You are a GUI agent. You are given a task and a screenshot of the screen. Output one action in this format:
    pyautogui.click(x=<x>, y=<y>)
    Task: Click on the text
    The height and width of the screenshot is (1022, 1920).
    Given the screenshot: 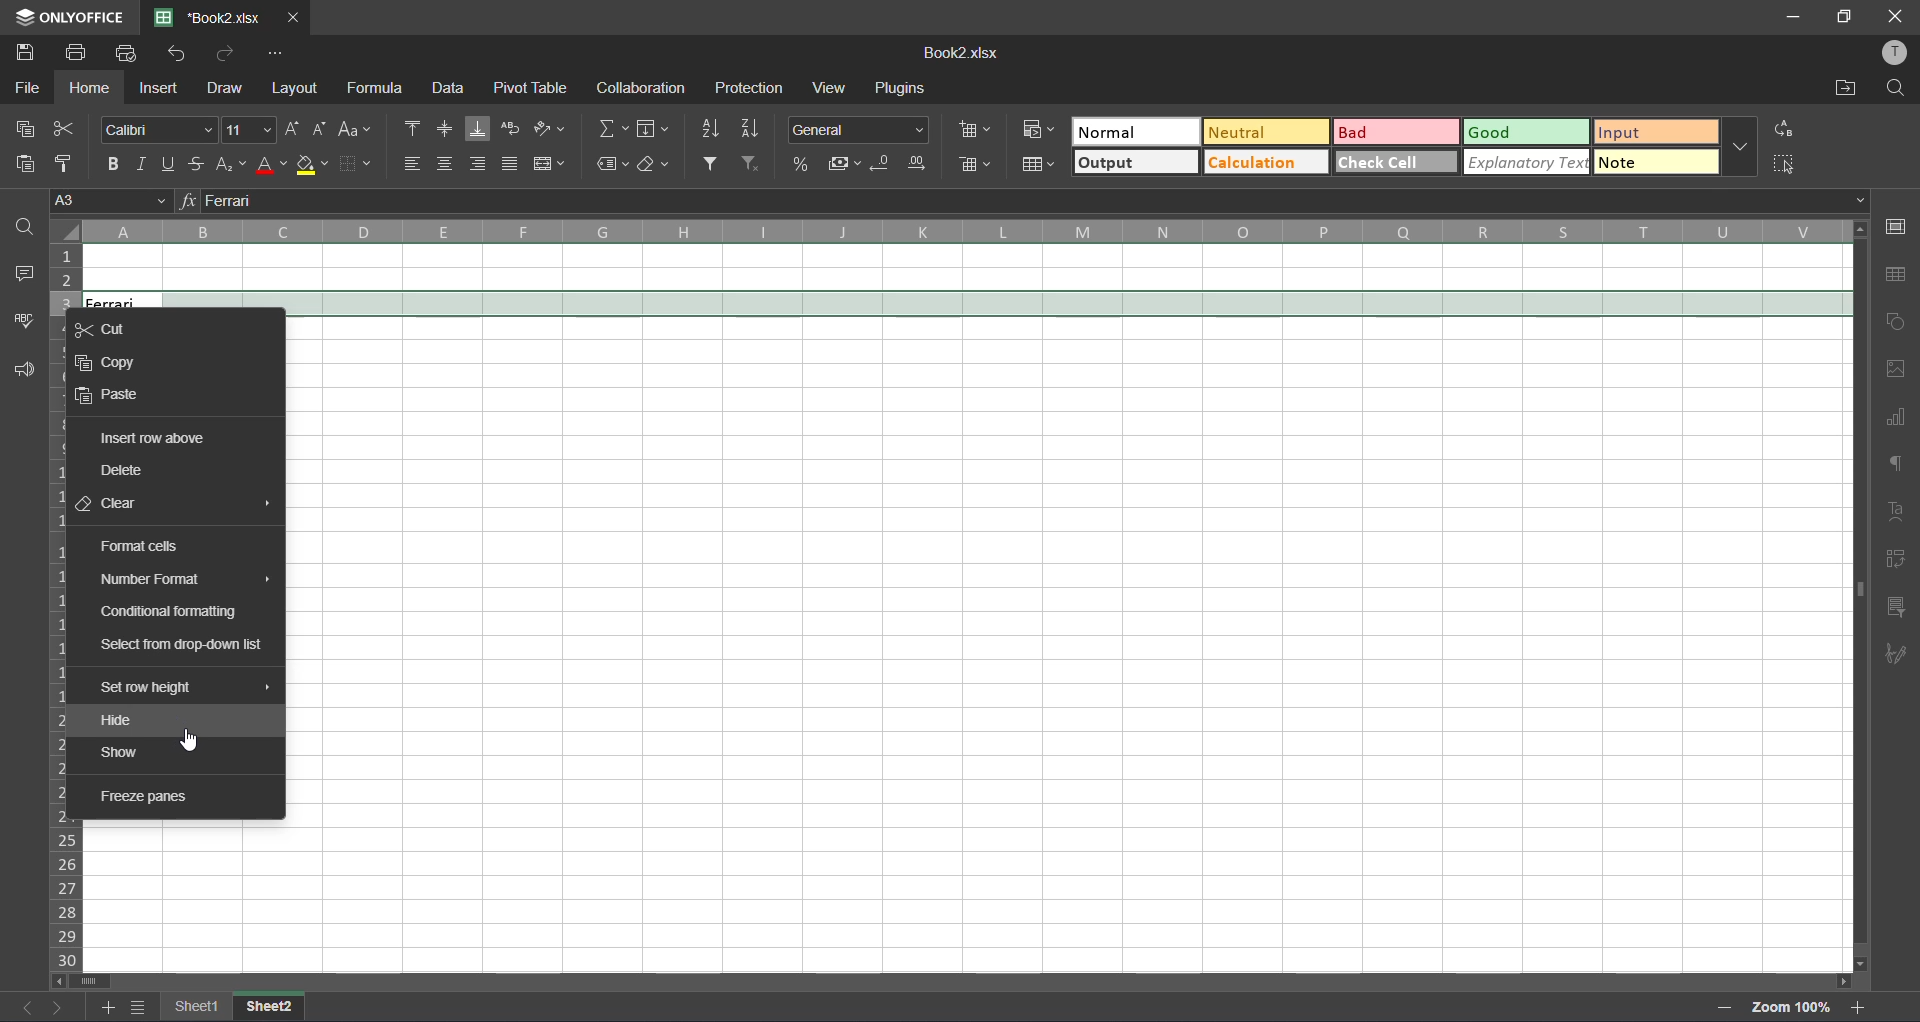 What is the action you would take?
    pyautogui.click(x=1894, y=512)
    